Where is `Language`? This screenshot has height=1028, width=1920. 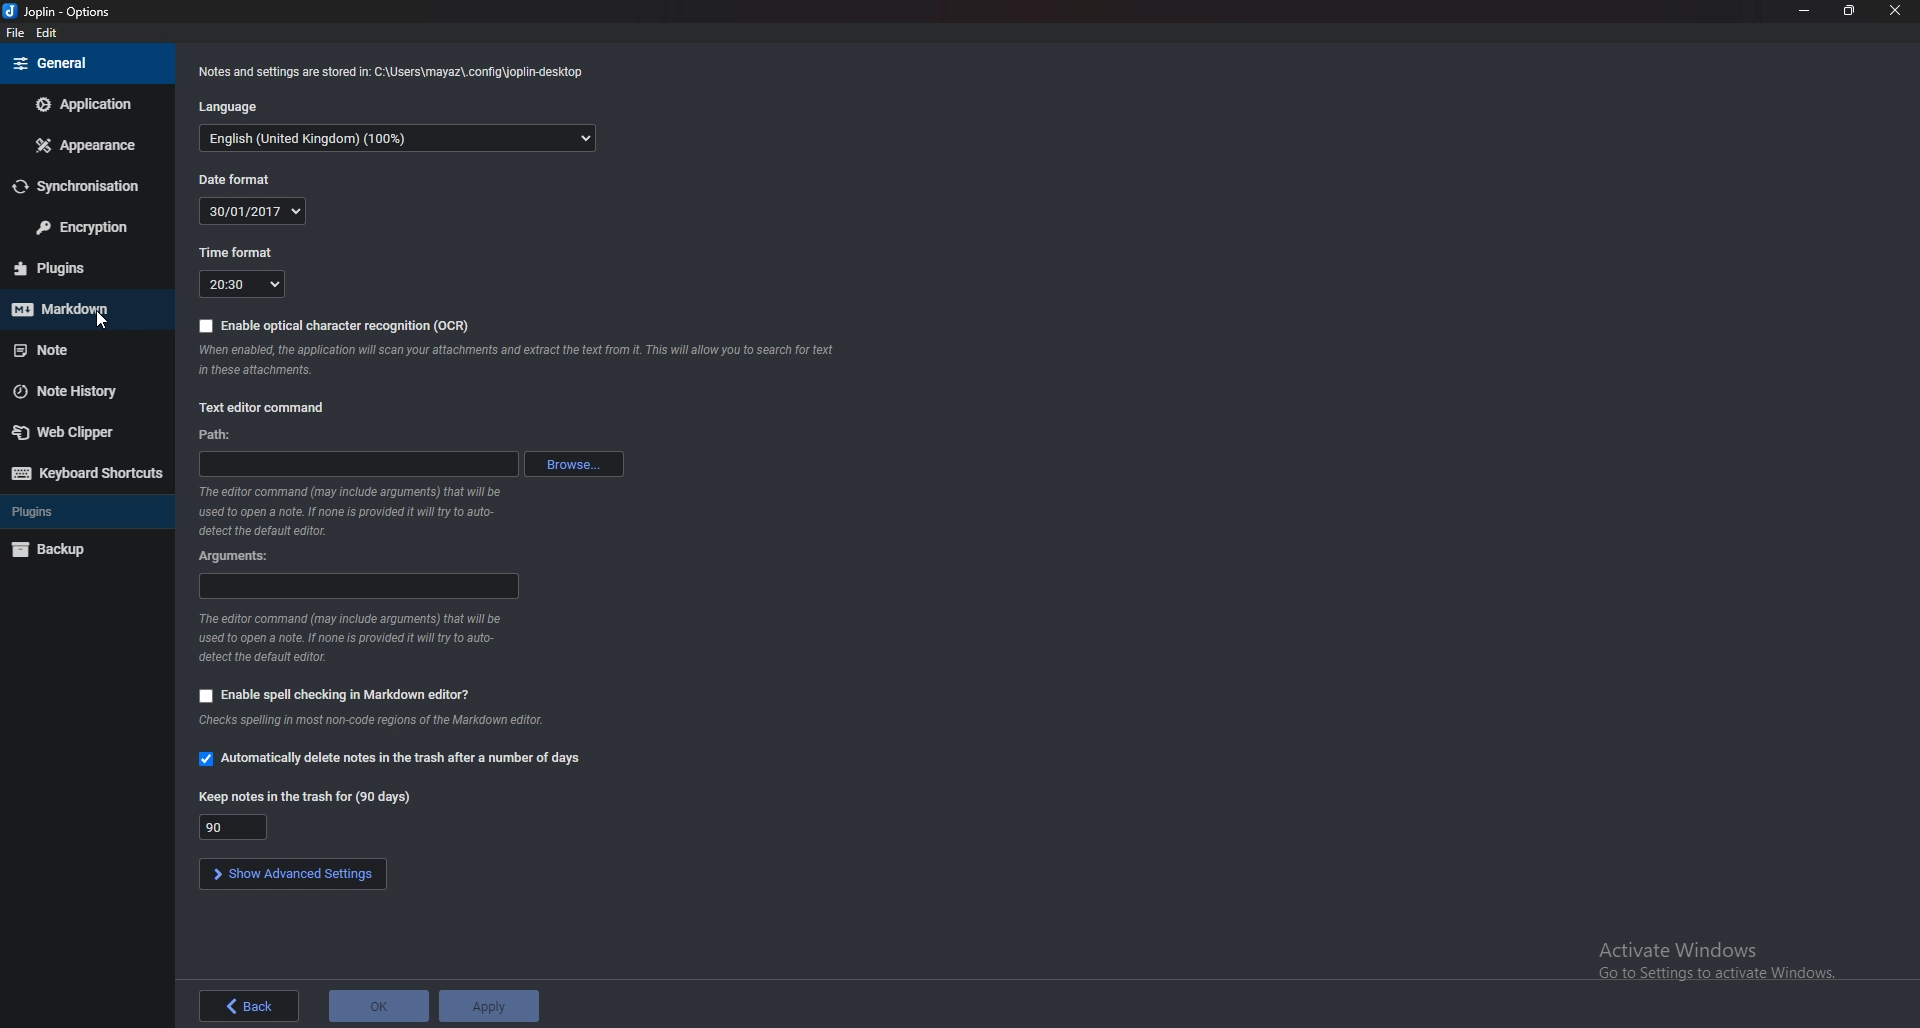
Language is located at coordinates (405, 140).